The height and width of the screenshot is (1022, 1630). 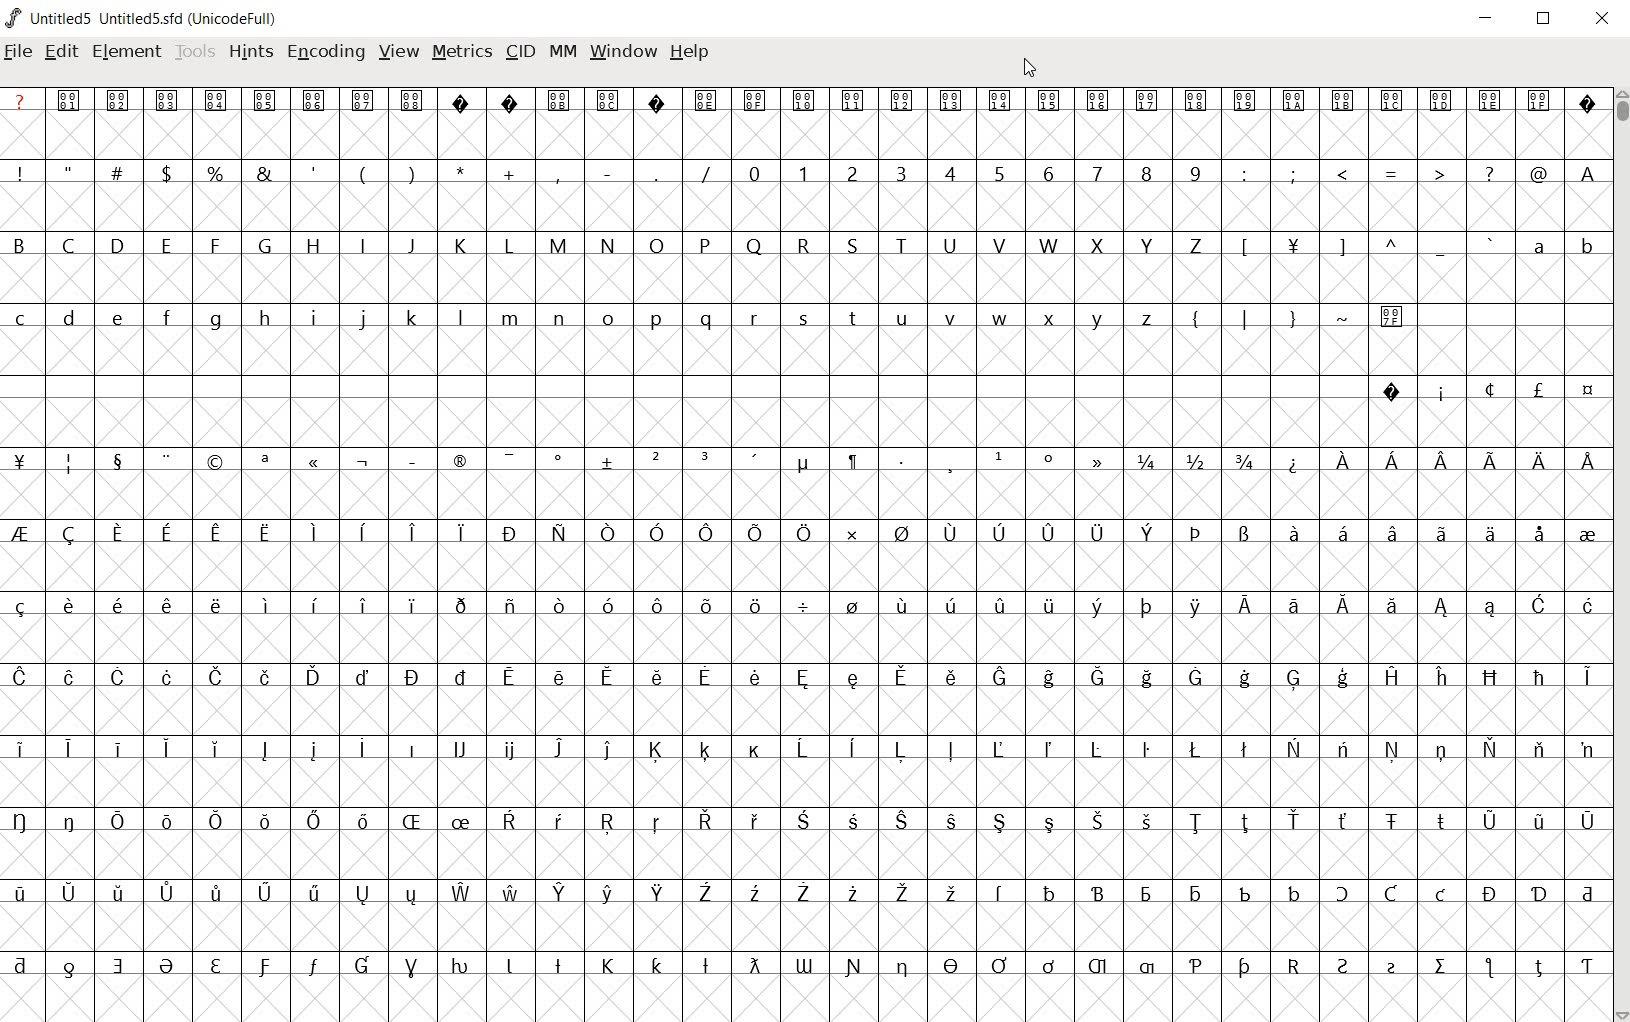 I want to click on Symbol, so click(x=264, y=462).